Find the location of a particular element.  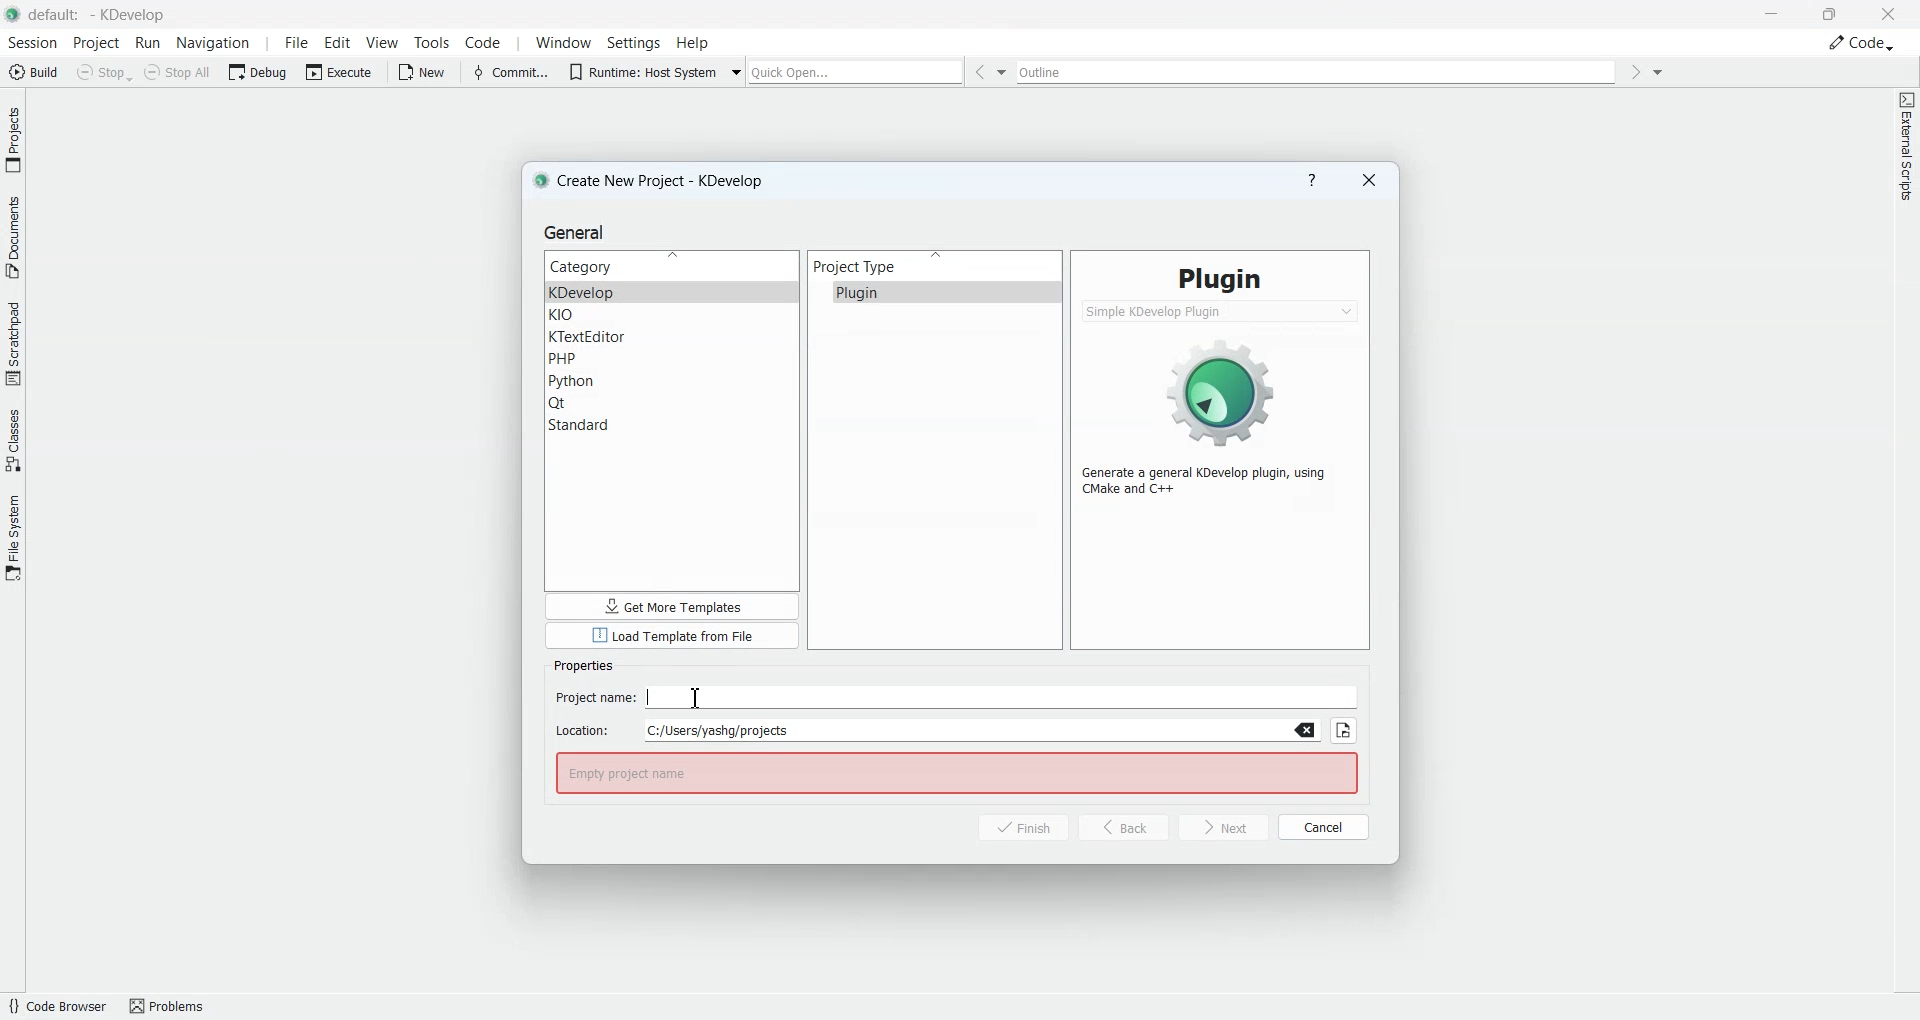

Edit is located at coordinates (338, 42).